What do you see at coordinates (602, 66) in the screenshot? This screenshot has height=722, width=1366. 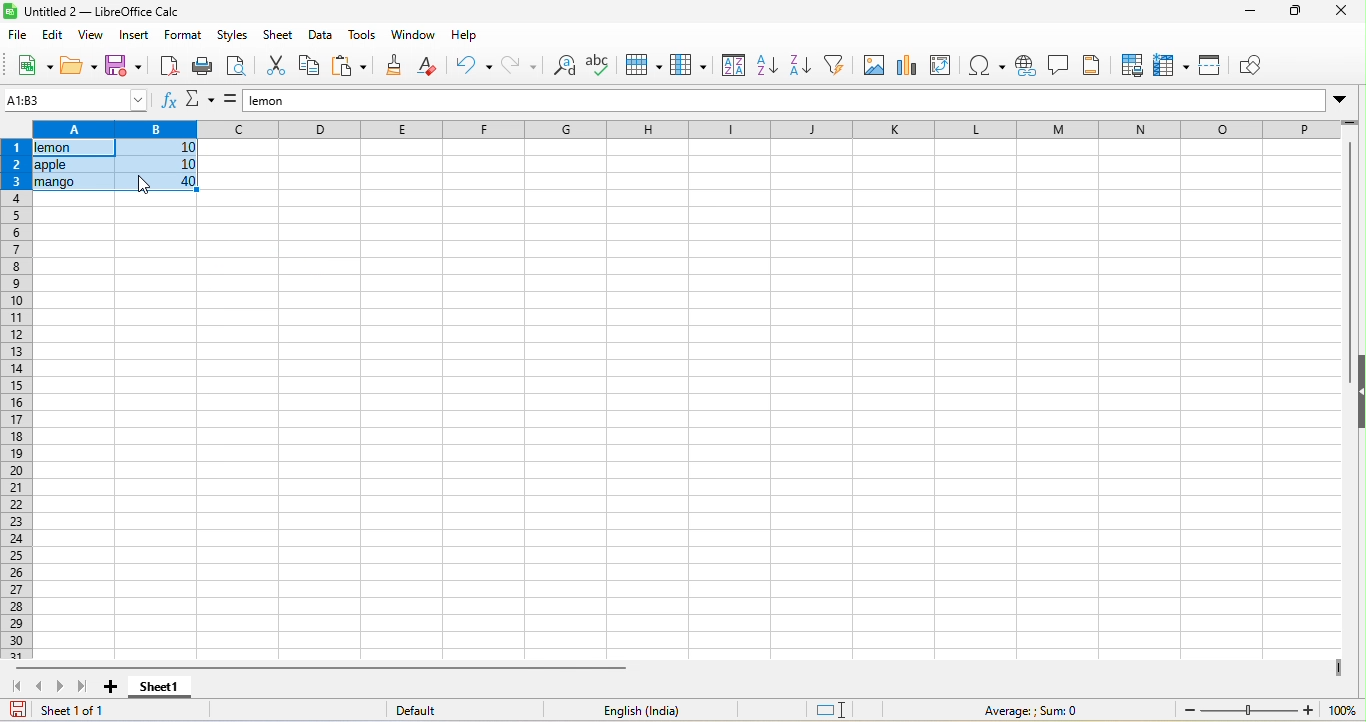 I see `spelling` at bounding box center [602, 66].